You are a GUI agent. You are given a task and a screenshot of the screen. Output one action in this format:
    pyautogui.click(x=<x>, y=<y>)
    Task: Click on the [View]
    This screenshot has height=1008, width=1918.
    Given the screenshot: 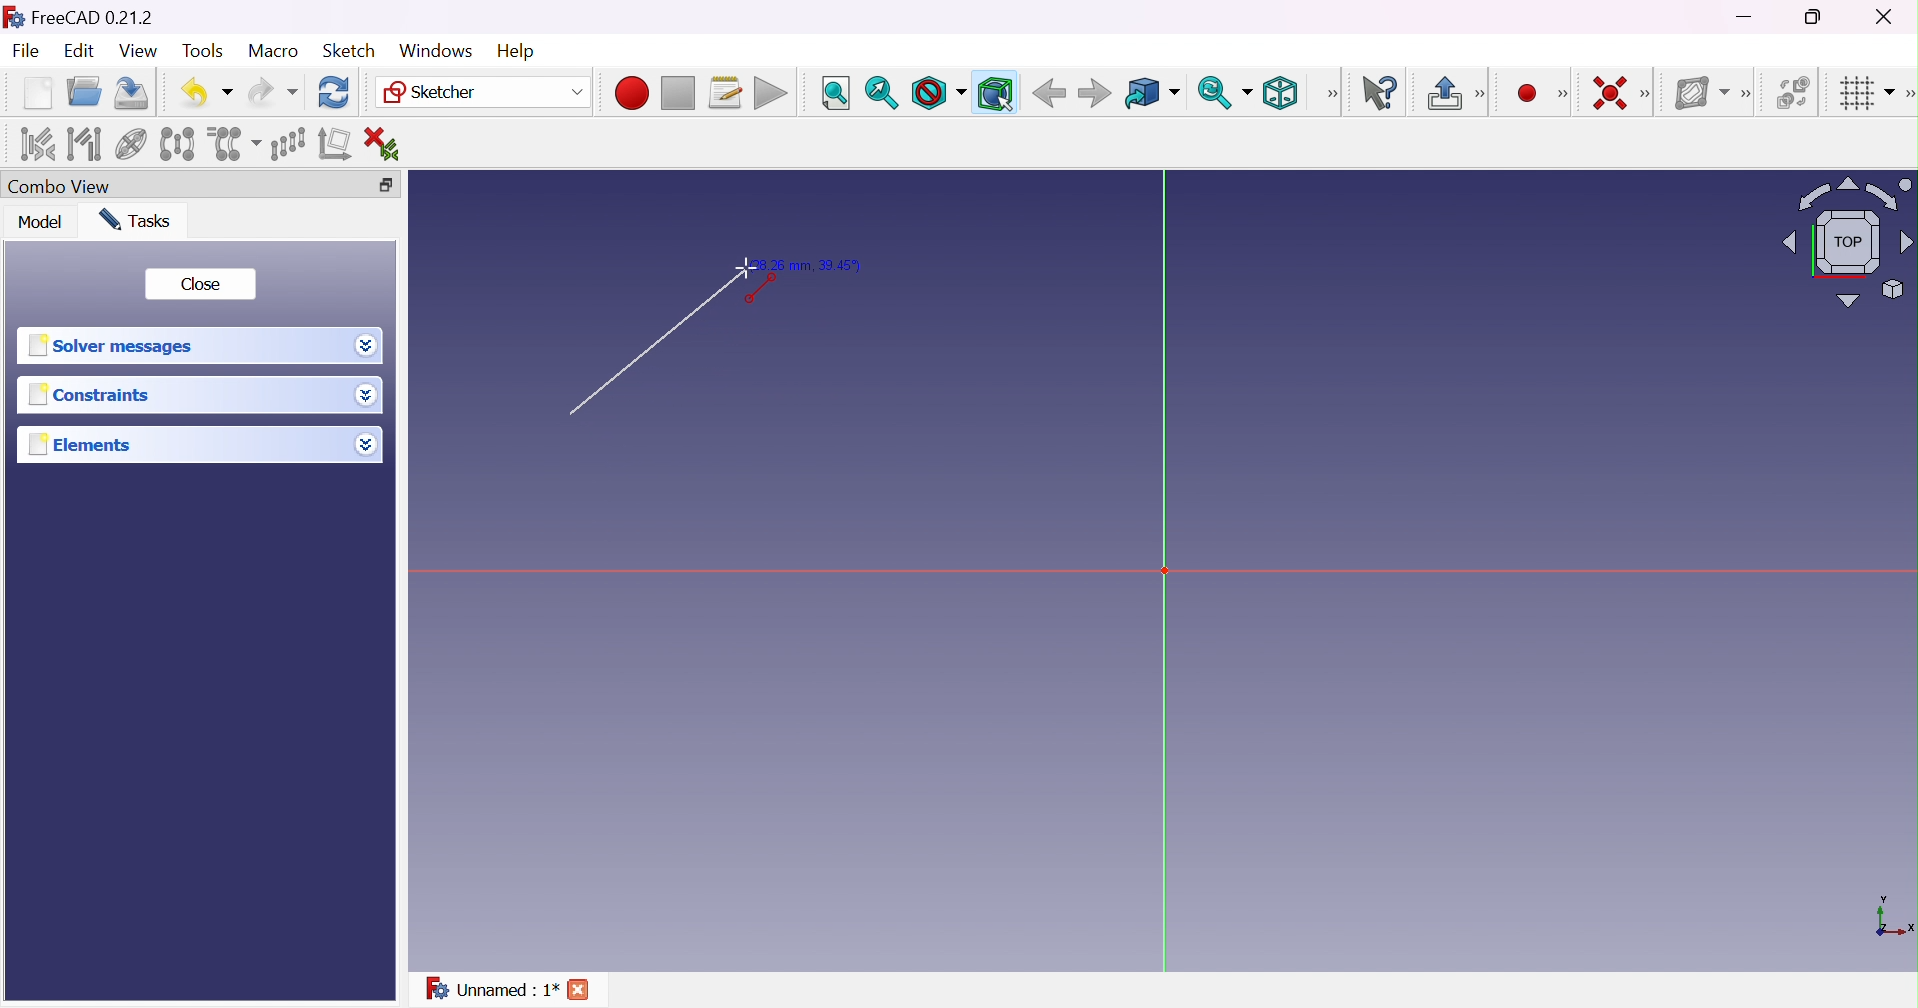 What is the action you would take?
    pyautogui.click(x=1332, y=93)
    